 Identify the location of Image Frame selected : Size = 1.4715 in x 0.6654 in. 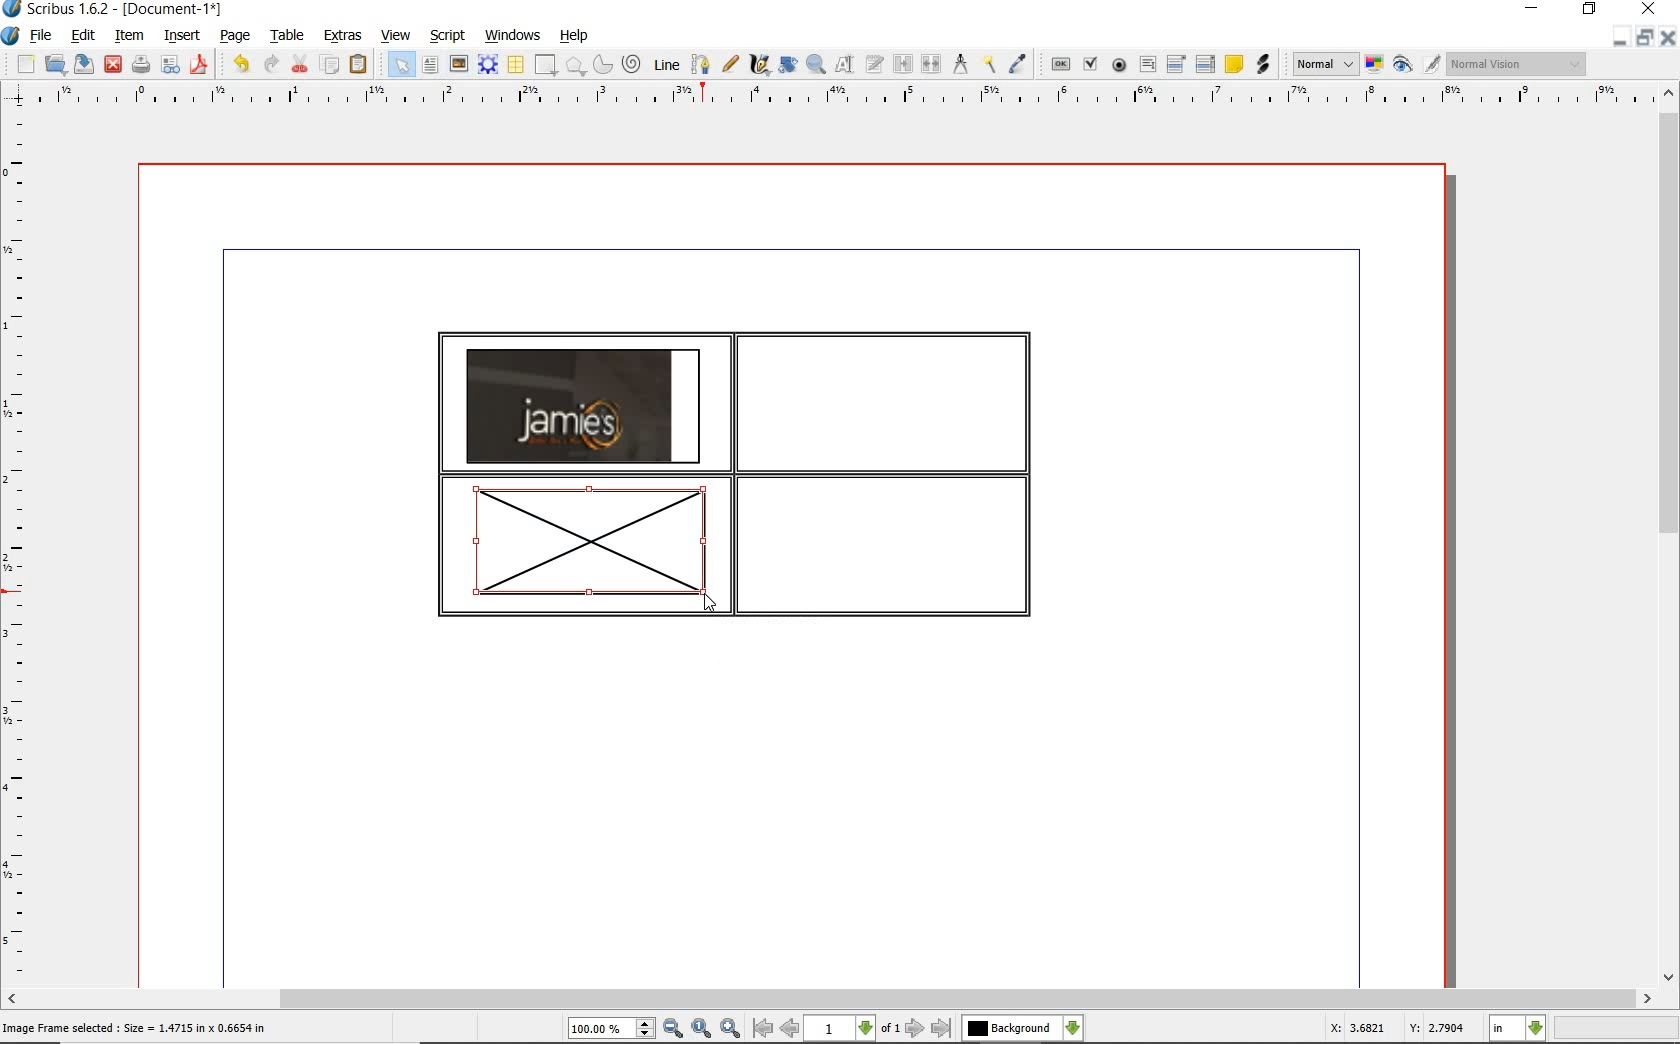
(137, 1028).